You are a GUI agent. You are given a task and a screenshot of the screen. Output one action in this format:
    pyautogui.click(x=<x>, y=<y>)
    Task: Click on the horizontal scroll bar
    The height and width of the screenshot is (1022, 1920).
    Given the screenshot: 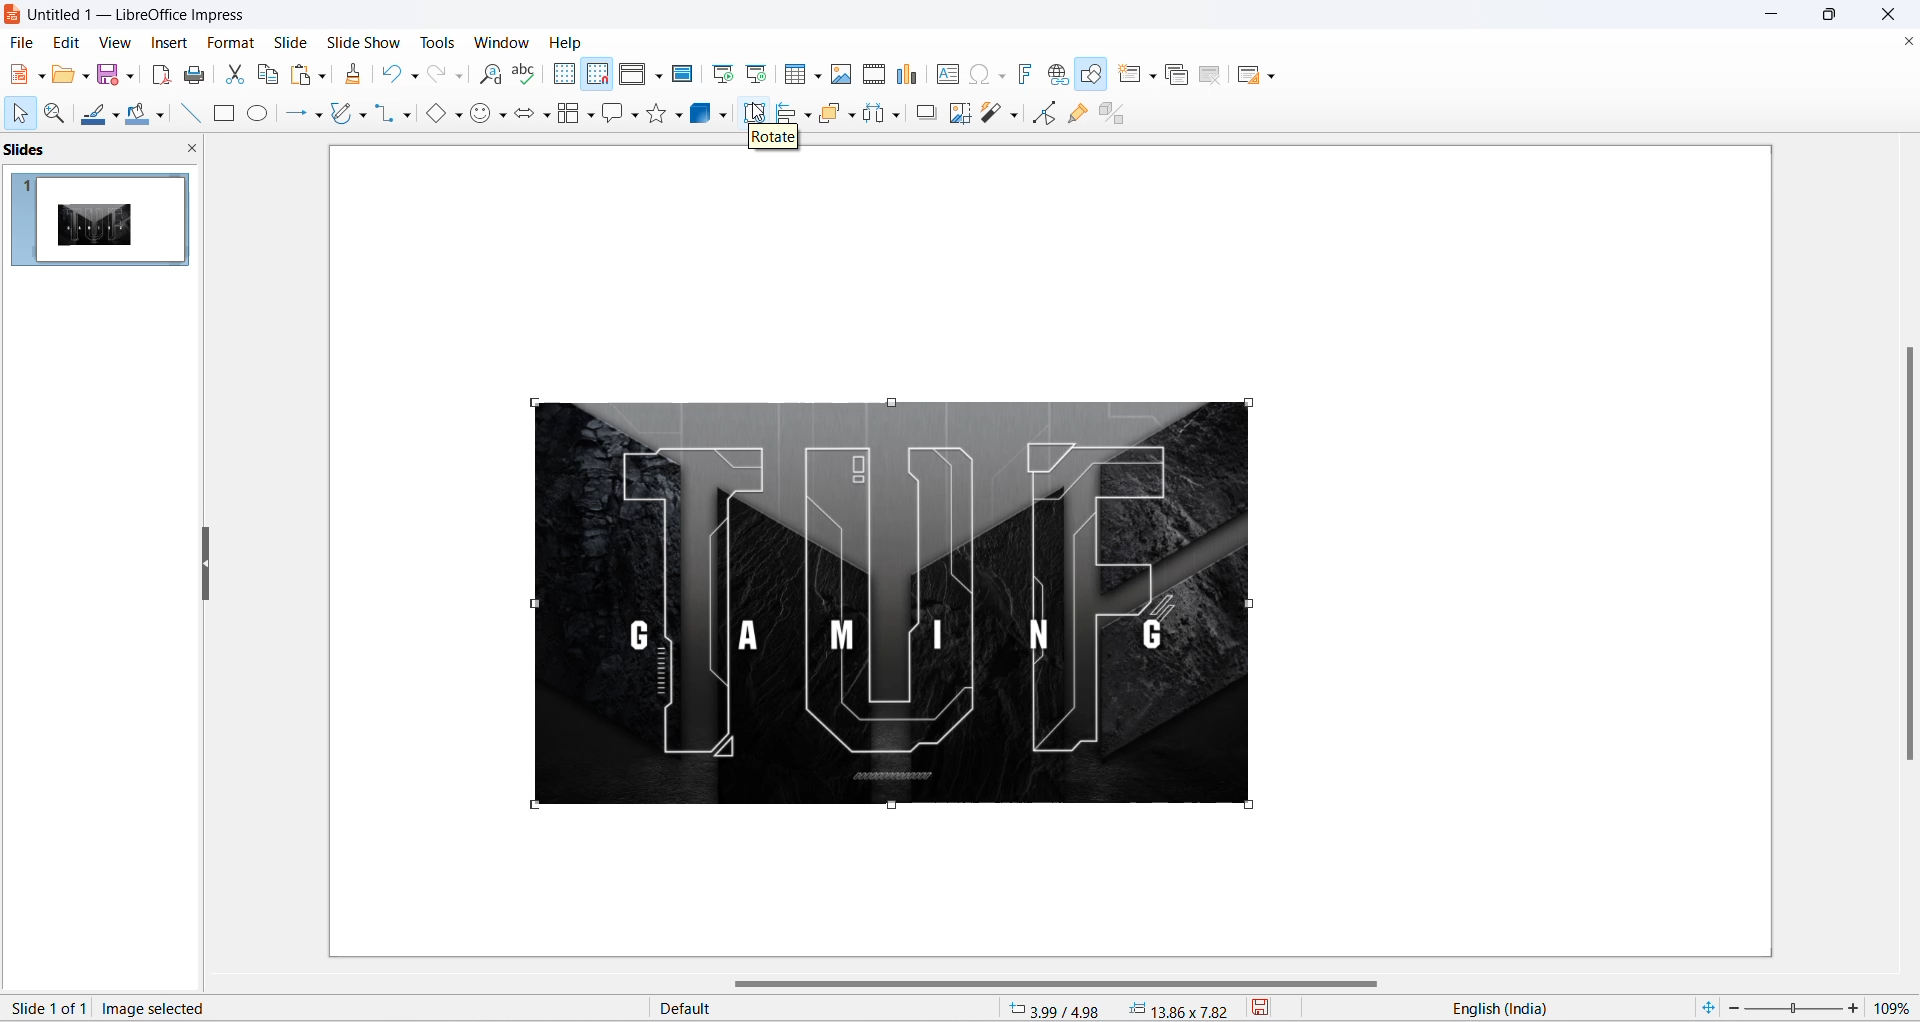 What is the action you would take?
    pyautogui.click(x=1061, y=985)
    